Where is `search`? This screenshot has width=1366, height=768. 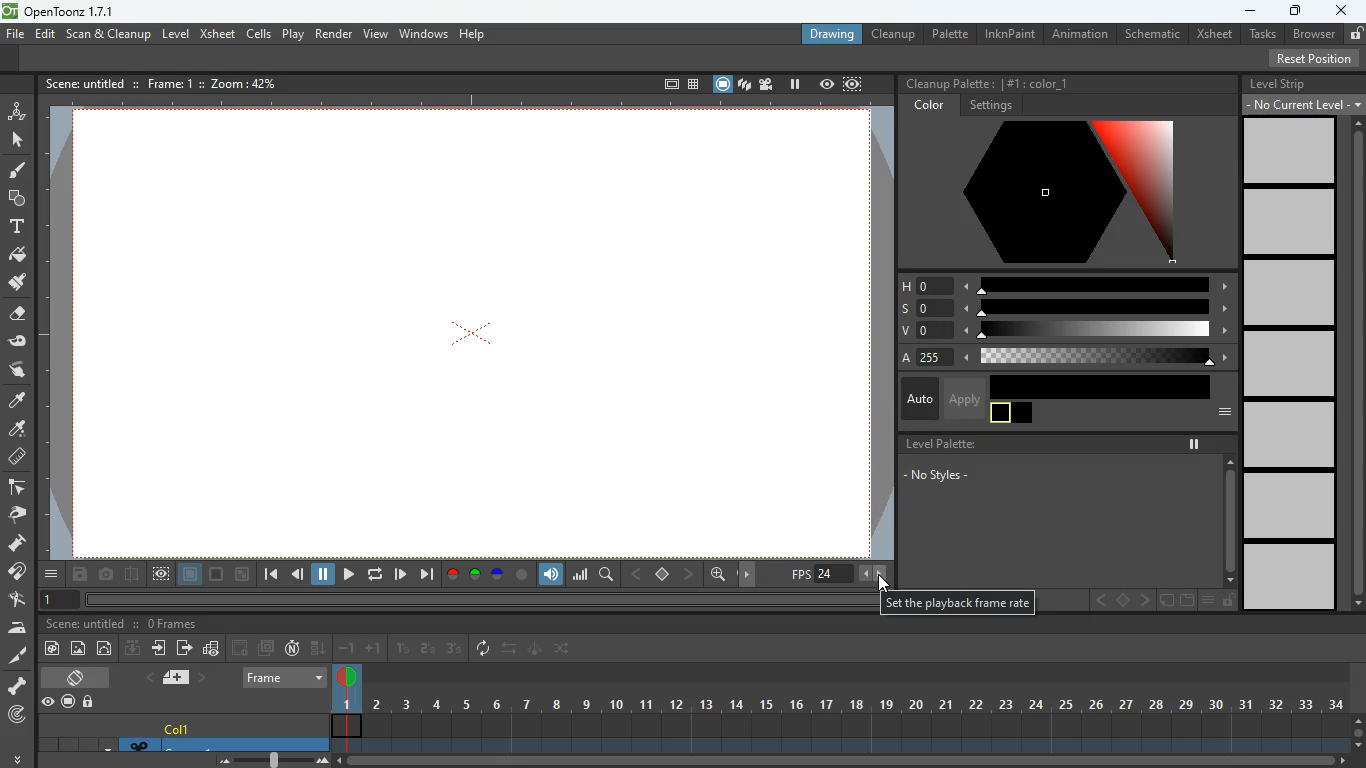
search is located at coordinates (610, 575).